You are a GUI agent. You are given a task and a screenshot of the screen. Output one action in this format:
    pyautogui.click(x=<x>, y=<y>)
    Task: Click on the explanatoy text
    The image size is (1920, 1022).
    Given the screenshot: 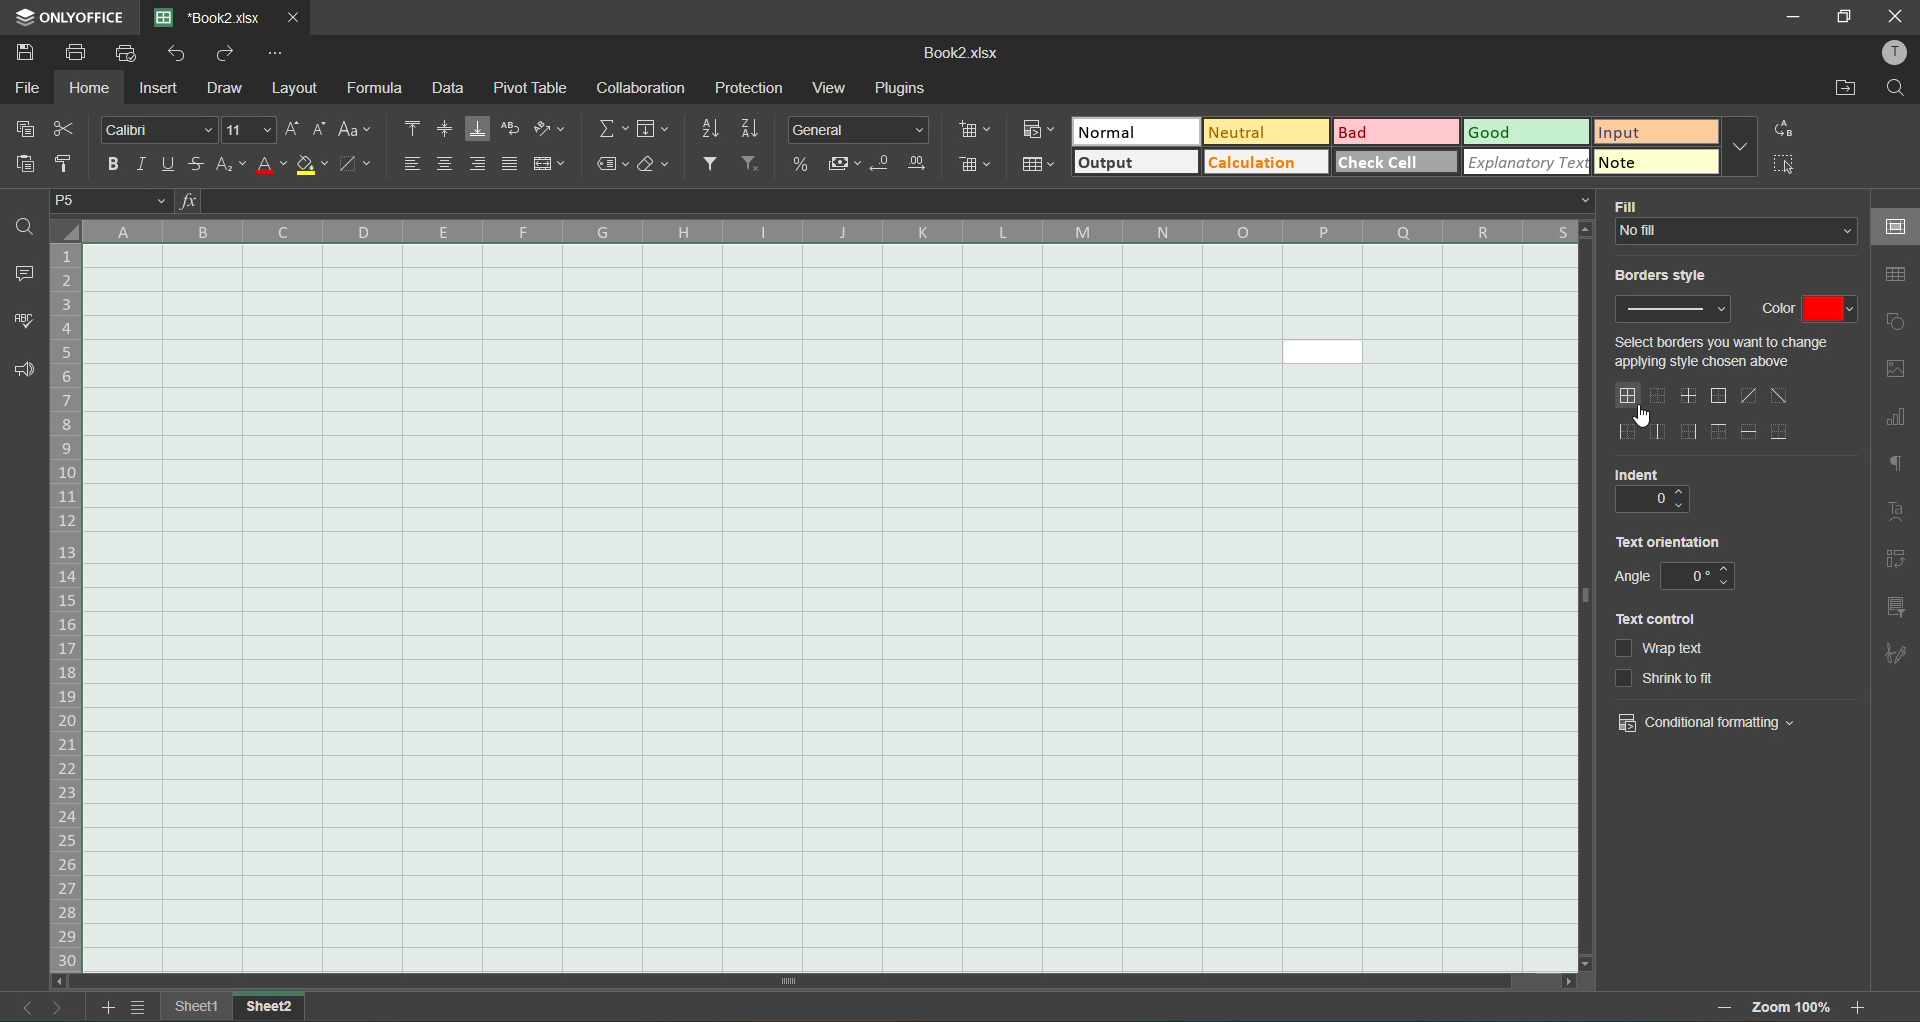 What is the action you would take?
    pyautogui.click(x=1522, y=161)
    